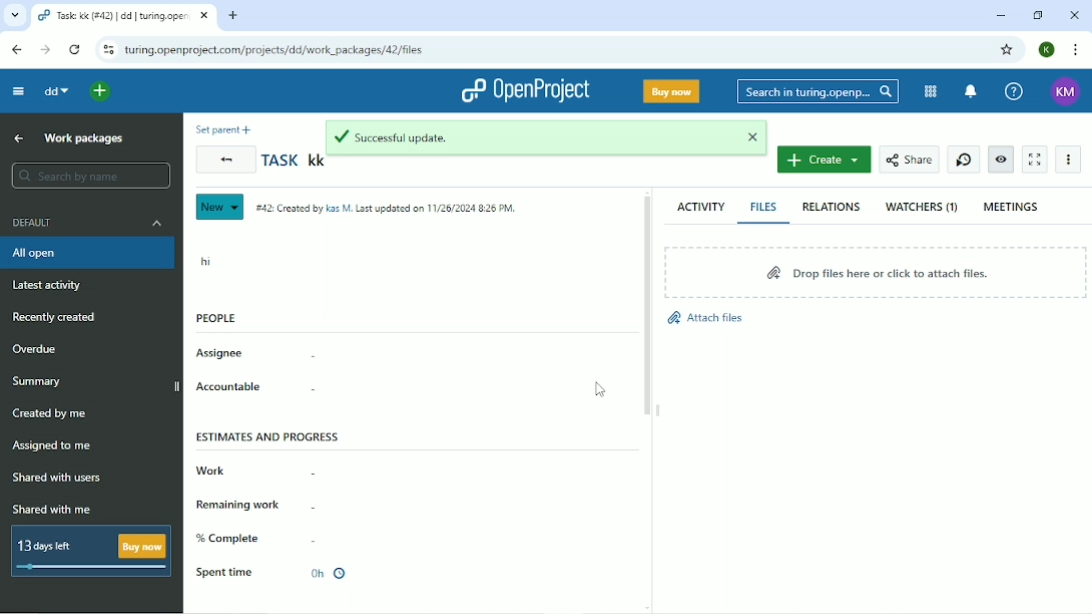  What do you see at coordinates (873, 271) in the screenshot?
I see `Drop files here or click to attach files` at bounding box center [873, 271].